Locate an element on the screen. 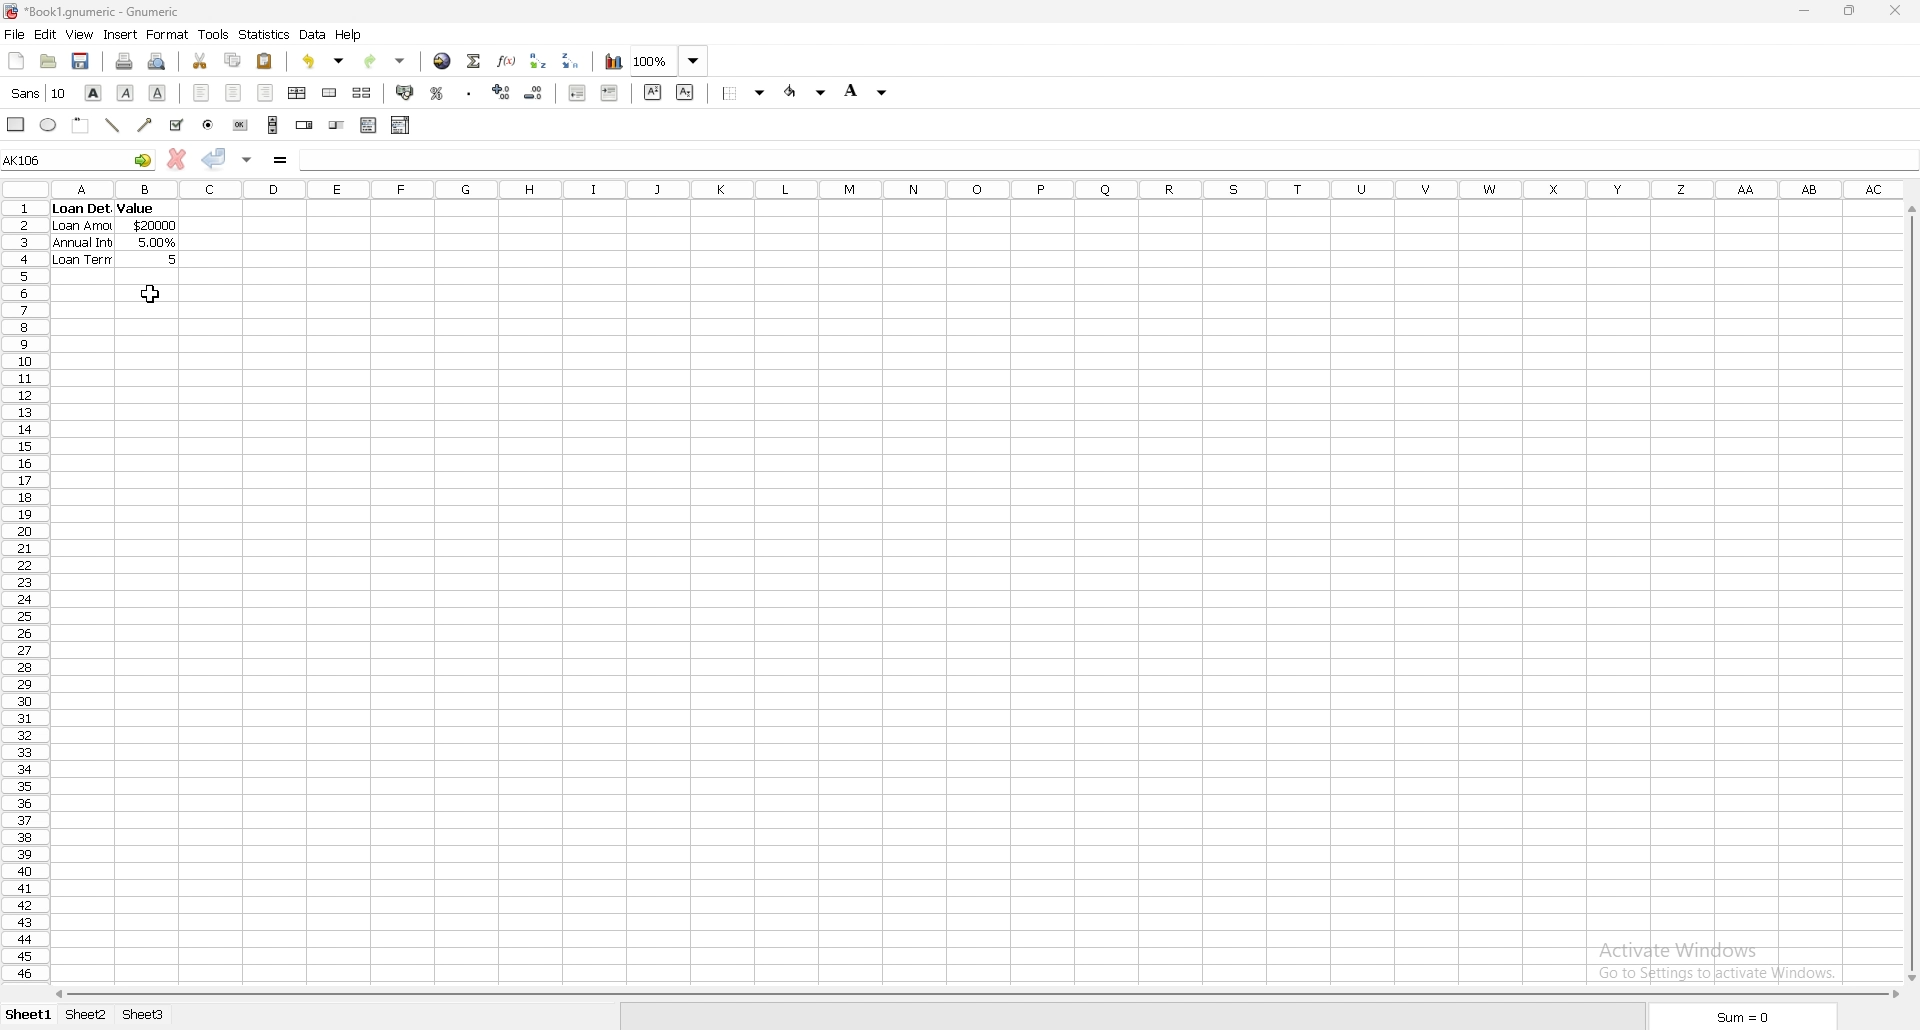 The height and width of the screenshot is (1030, 1920). formula is located at coordinates (280, 161).